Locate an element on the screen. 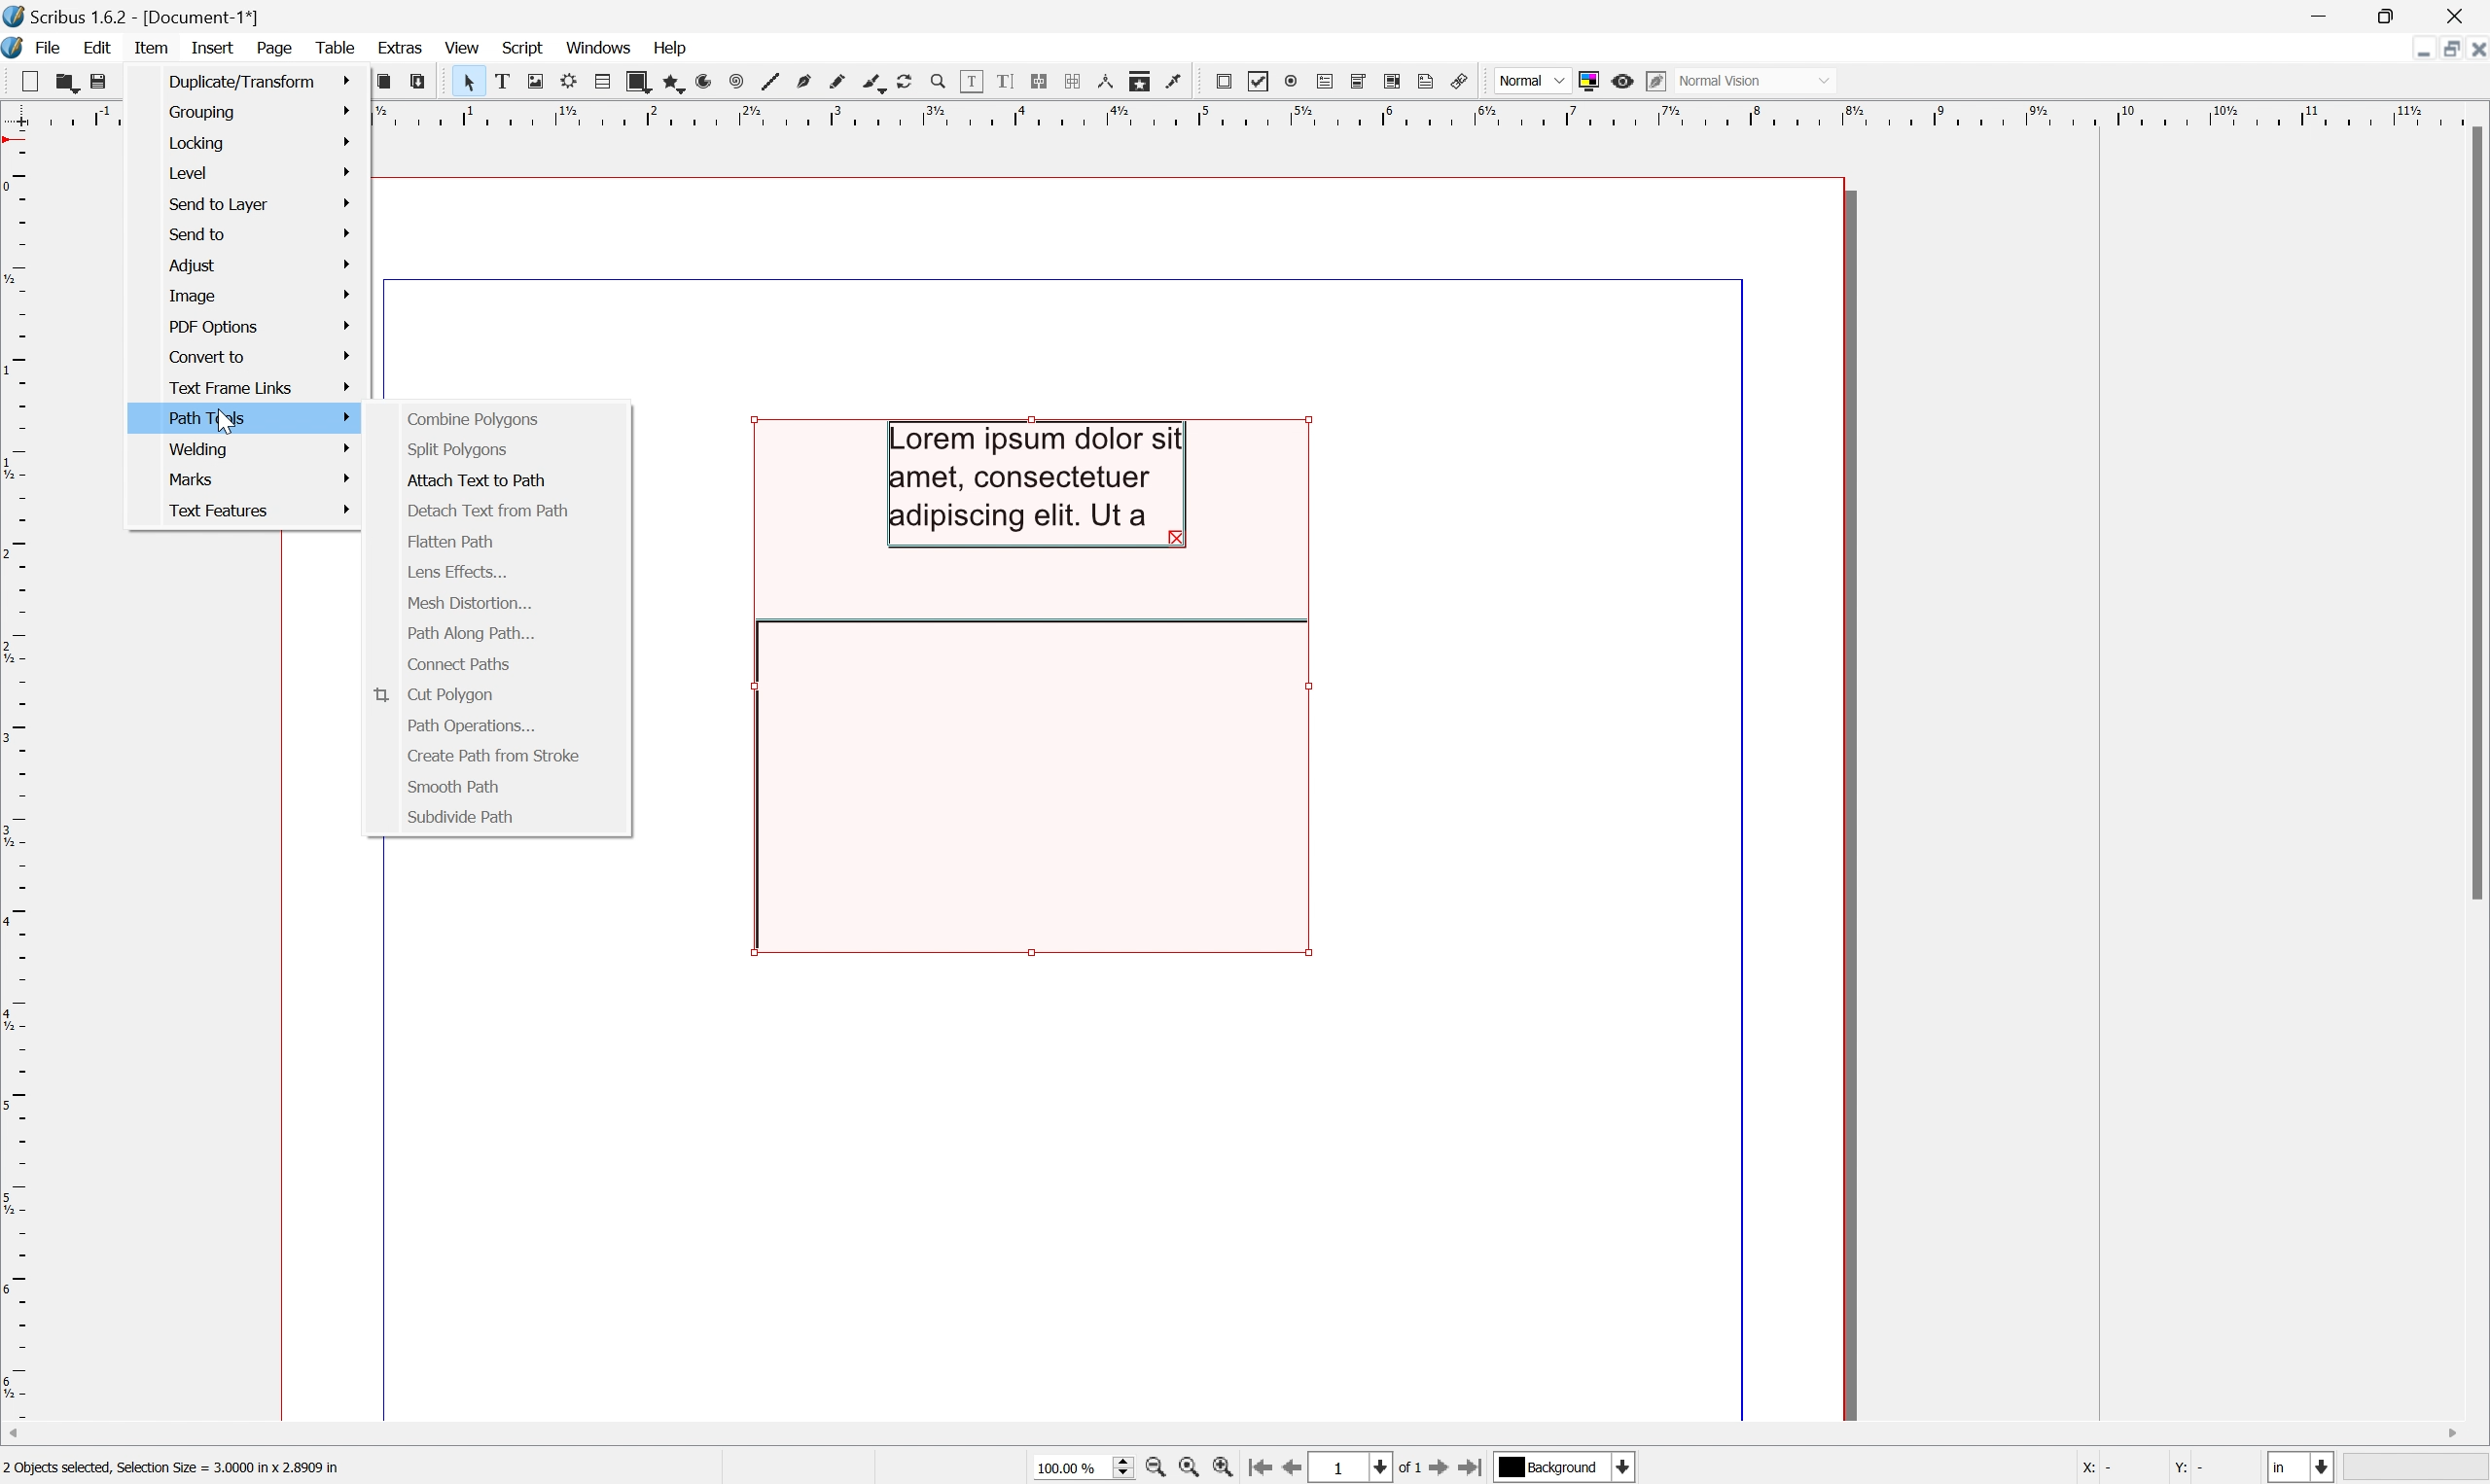 The height and width of the screenshot is (1484, 2490). Close is located at coordinates (2459, 14).